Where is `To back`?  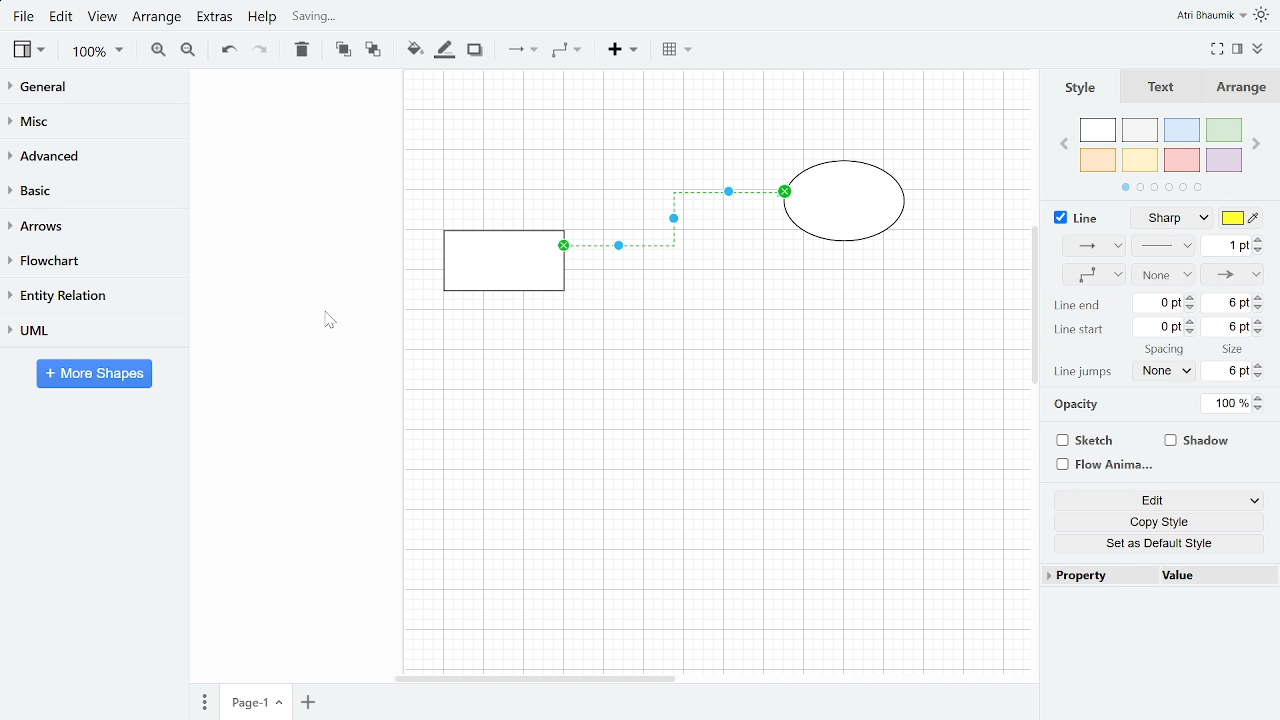
To back is located at coordinates (373, 50).